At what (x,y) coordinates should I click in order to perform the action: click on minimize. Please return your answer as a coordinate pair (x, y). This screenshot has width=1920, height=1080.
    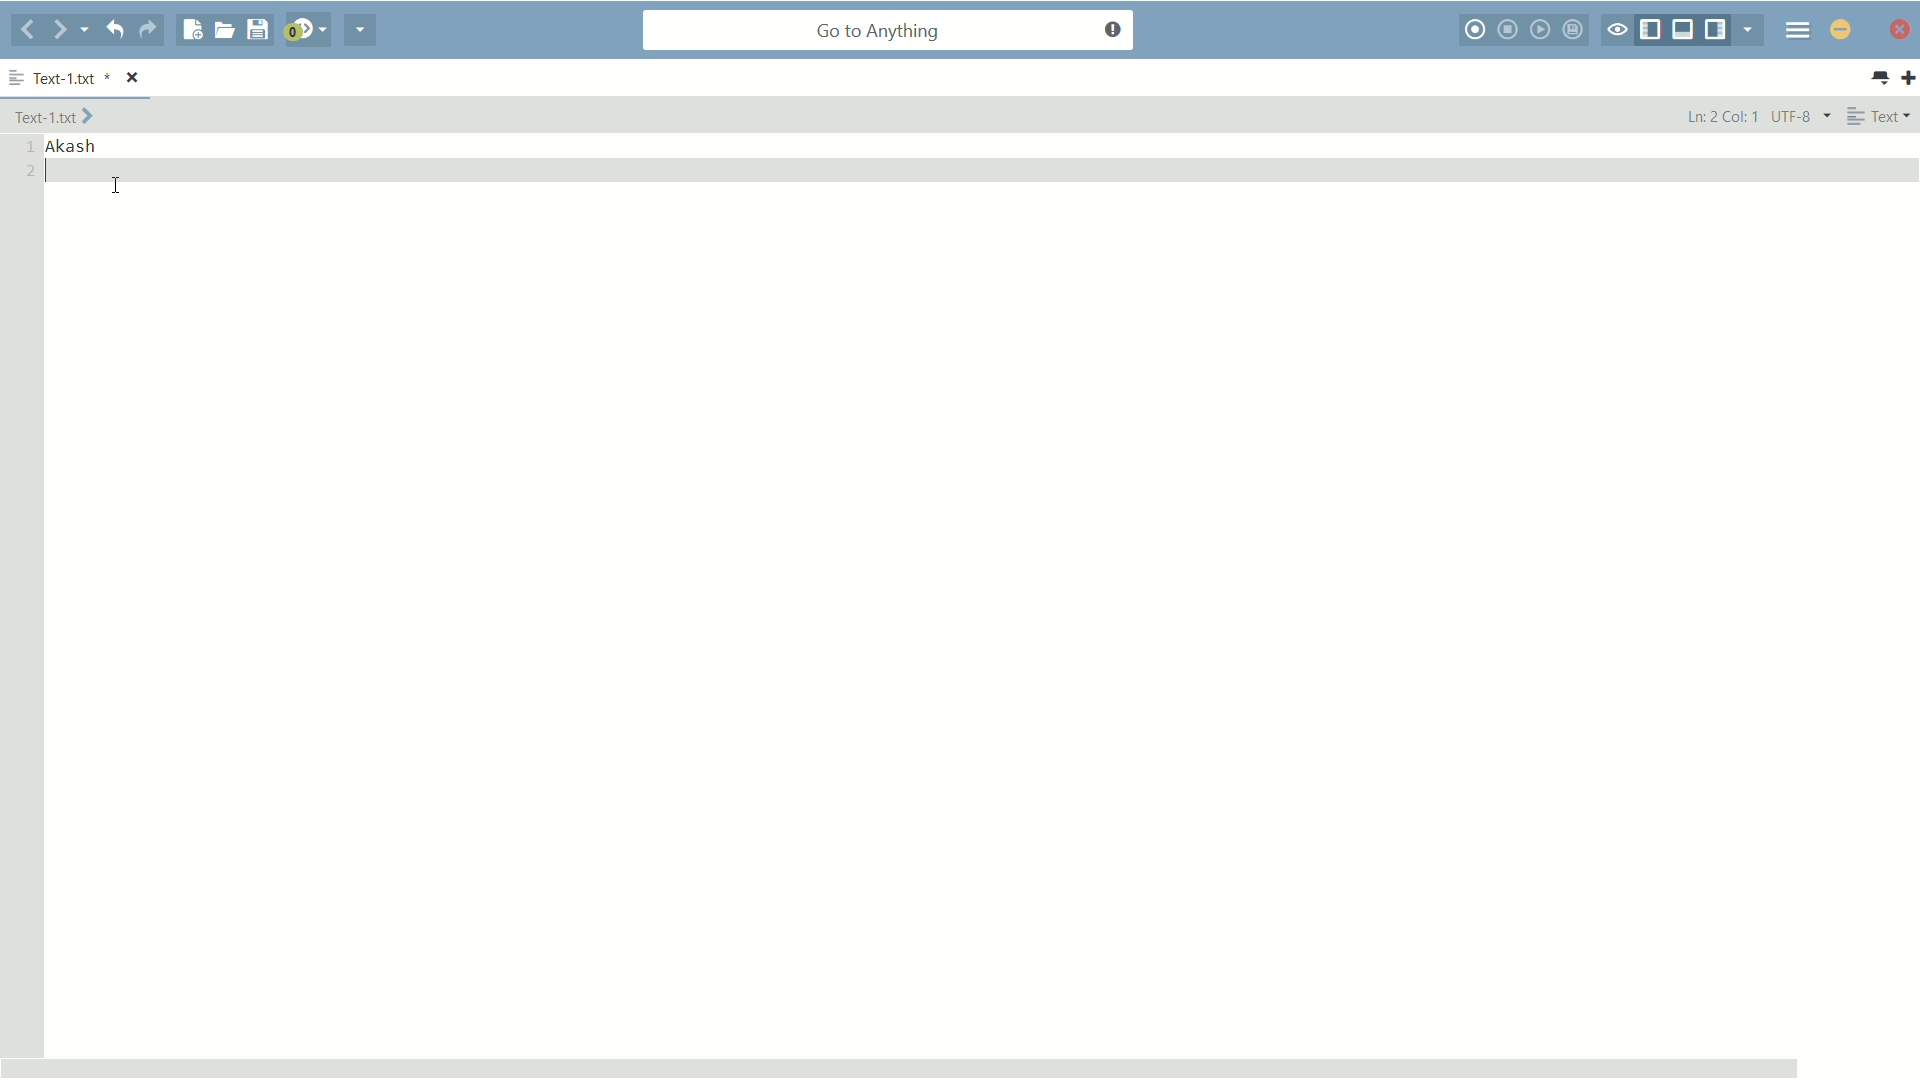
    Looking at the image, I should click on (1840, 31).